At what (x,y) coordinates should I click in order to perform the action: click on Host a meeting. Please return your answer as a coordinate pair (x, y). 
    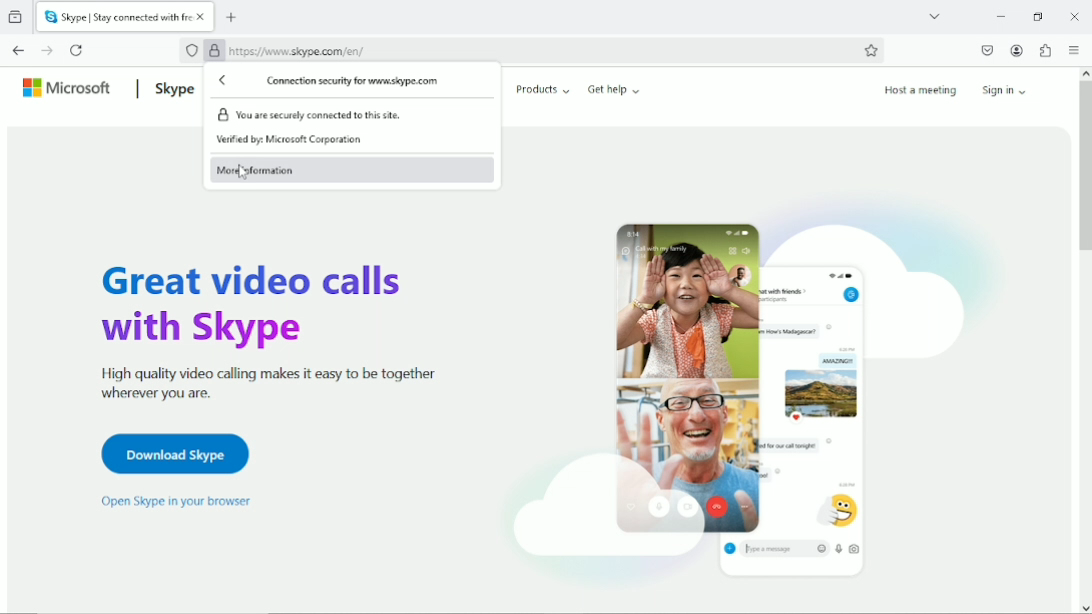
    Looking at the image, I should click on (919, 90).